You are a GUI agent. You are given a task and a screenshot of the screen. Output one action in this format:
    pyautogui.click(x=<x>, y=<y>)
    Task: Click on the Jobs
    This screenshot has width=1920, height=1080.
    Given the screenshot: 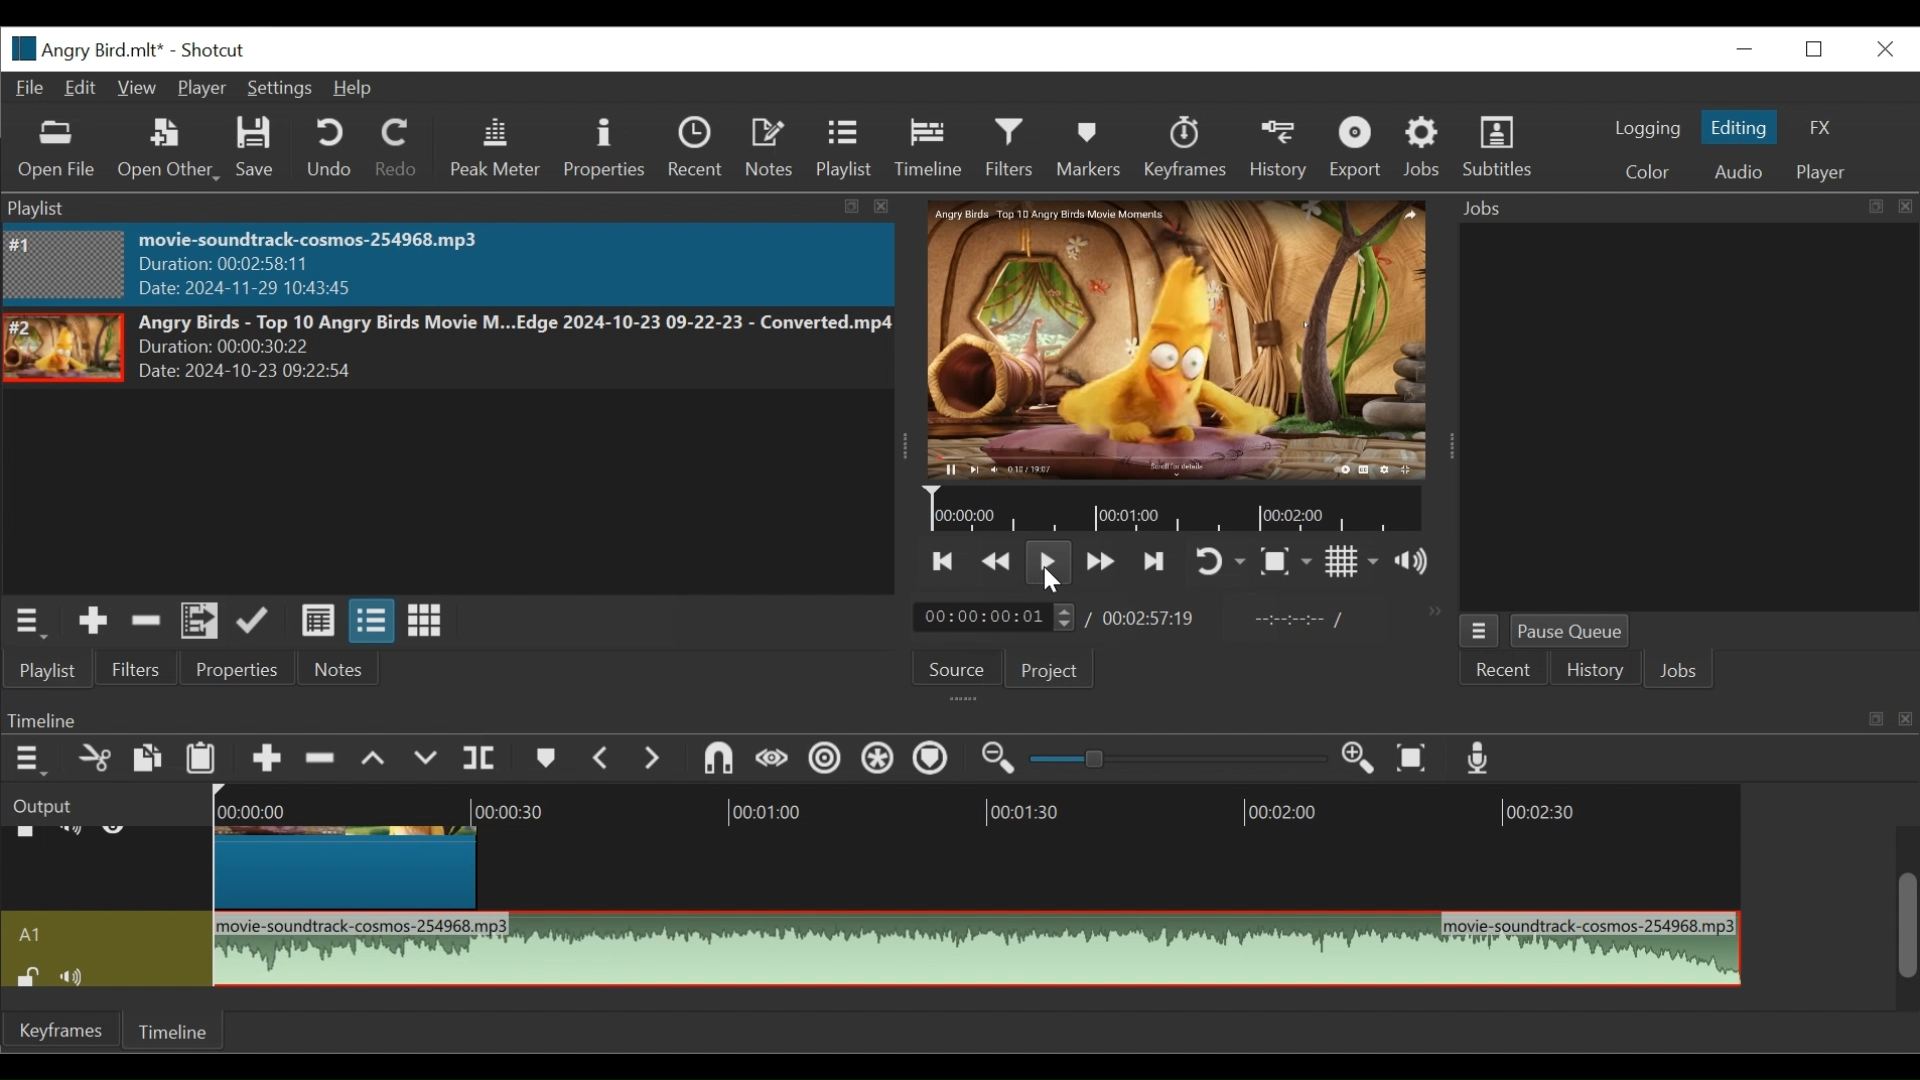 What is the action you would take?
    pyautogui.click(x=1424, y=150)
    